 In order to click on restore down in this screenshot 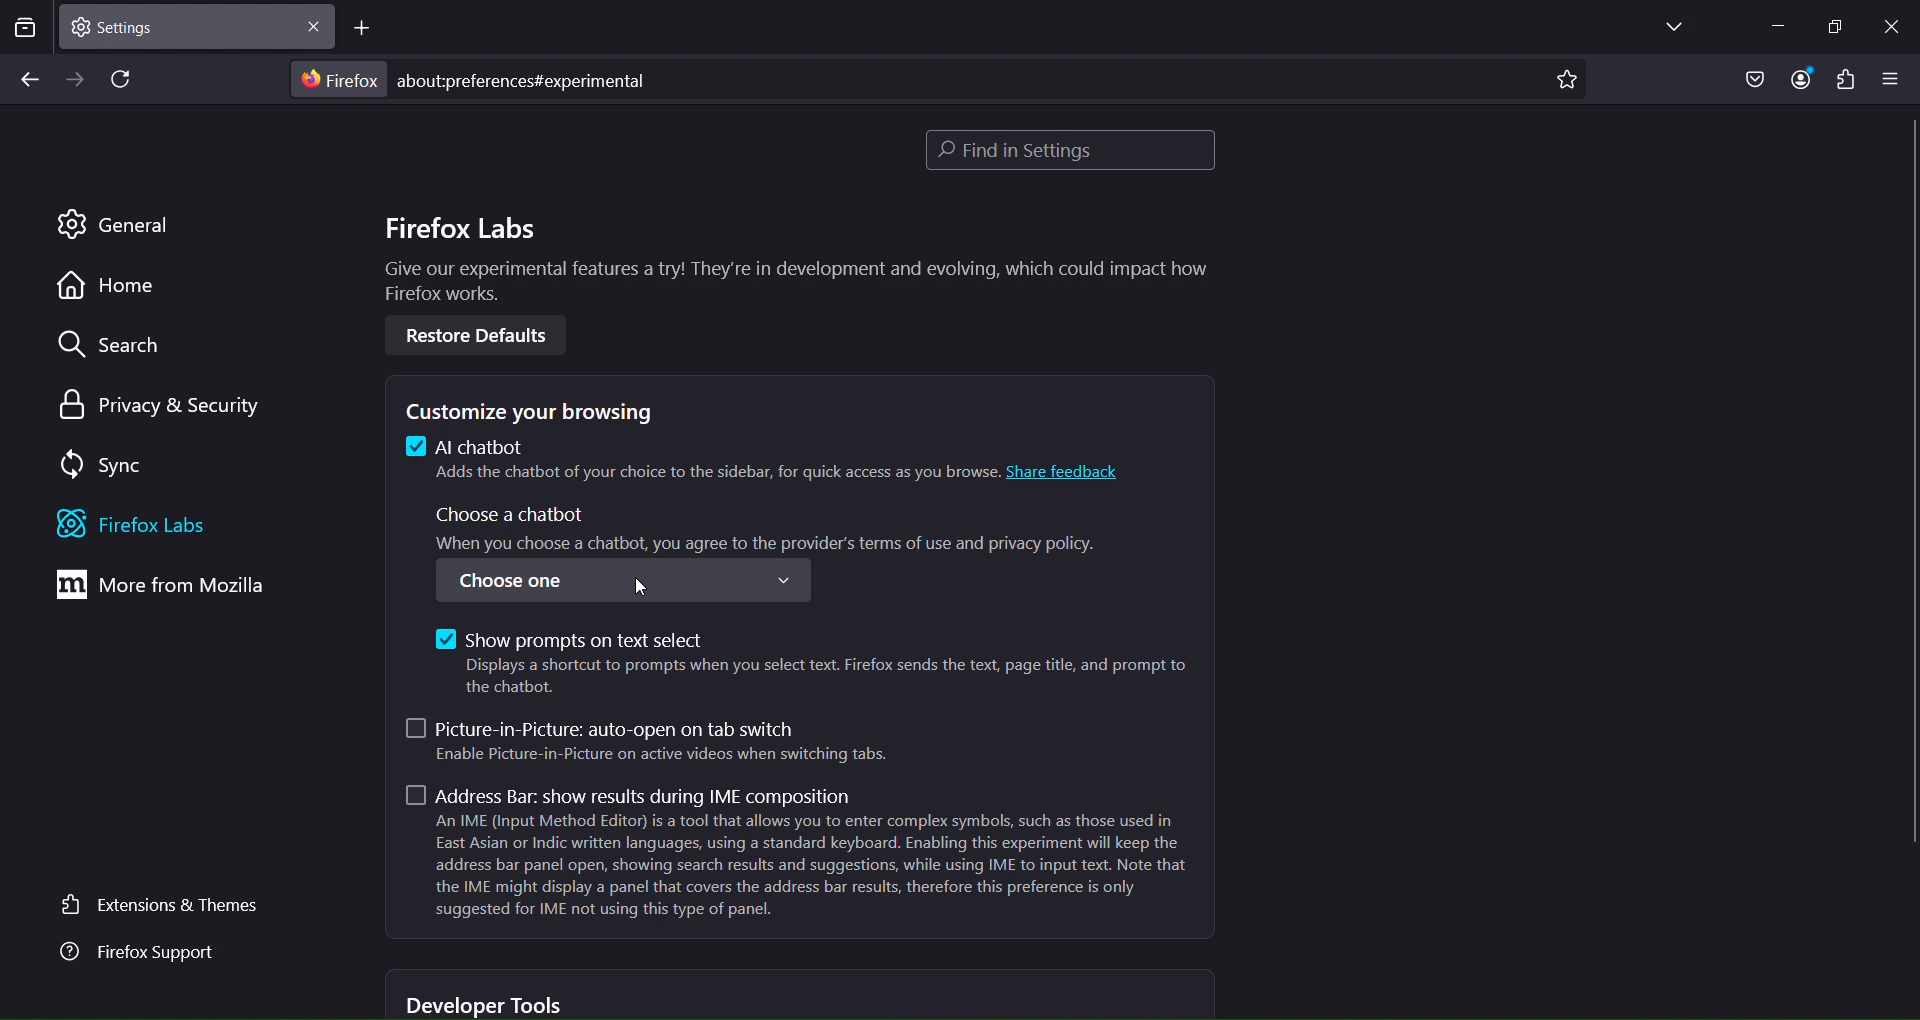, I will do `click(1833, 28)`.